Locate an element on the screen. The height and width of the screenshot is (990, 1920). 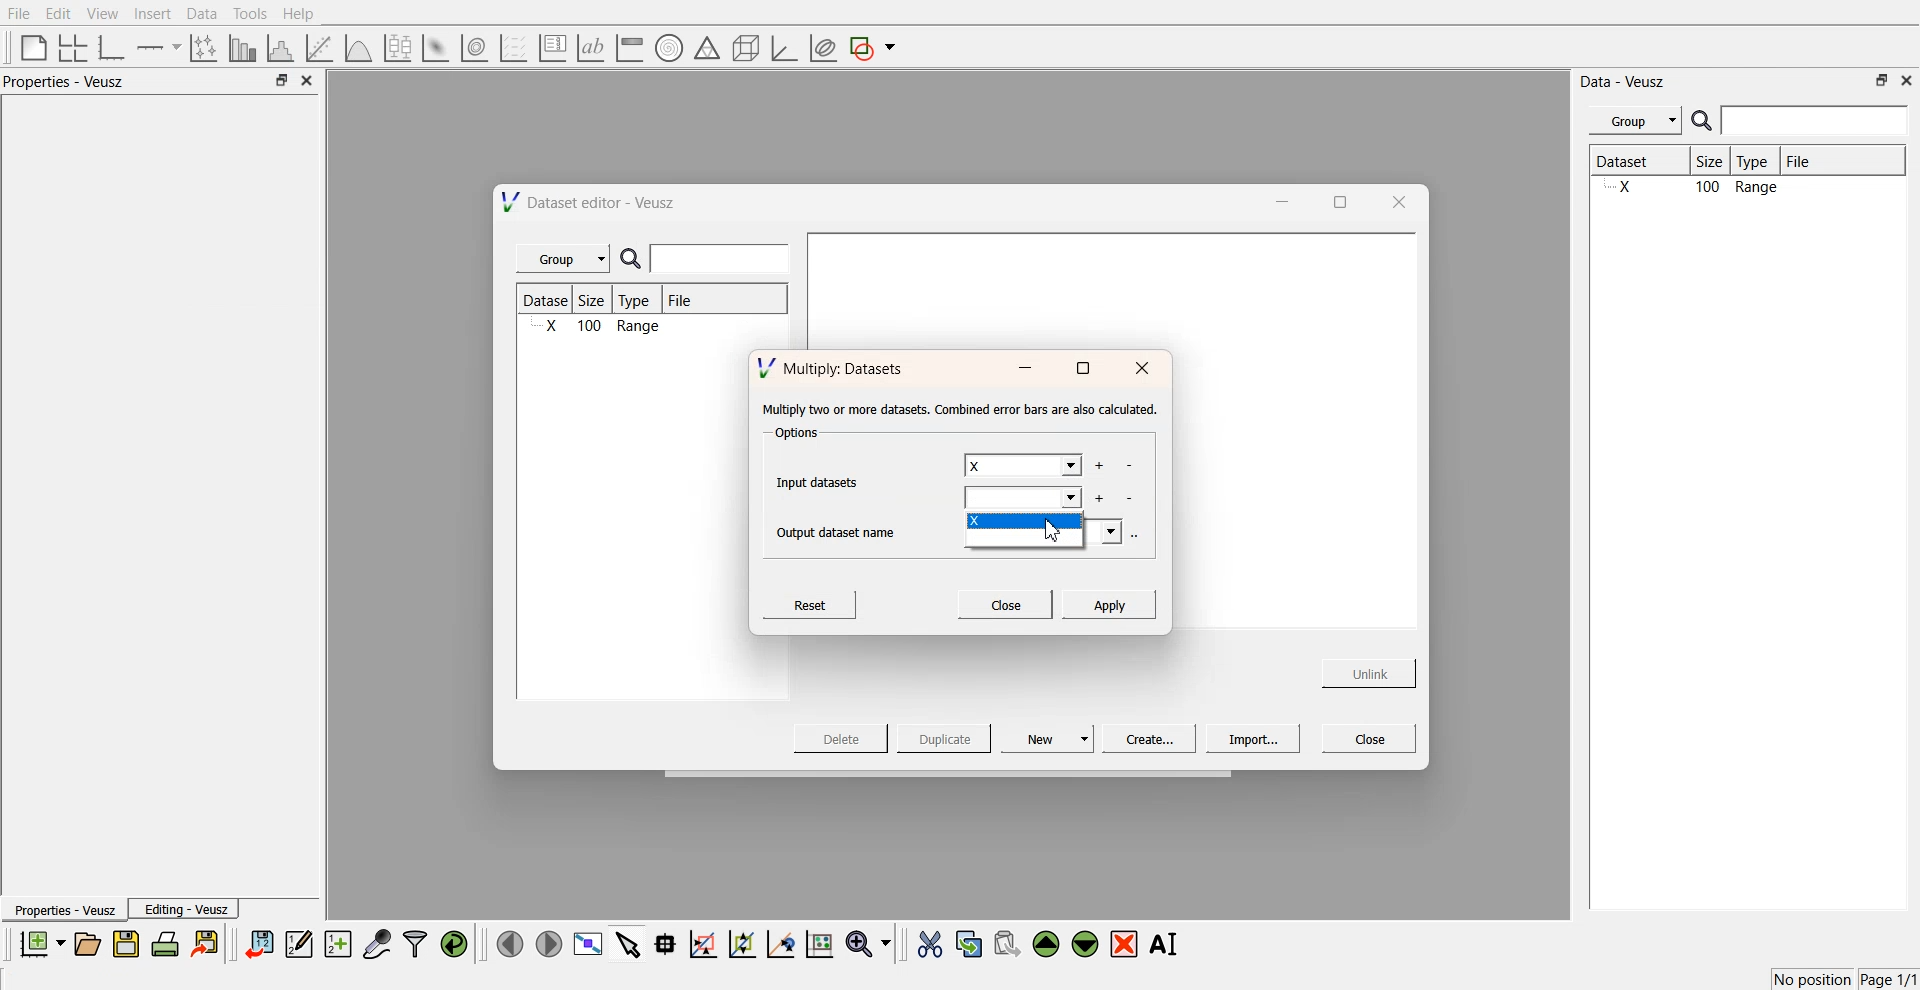
filters is located at coordinates (413, 944).